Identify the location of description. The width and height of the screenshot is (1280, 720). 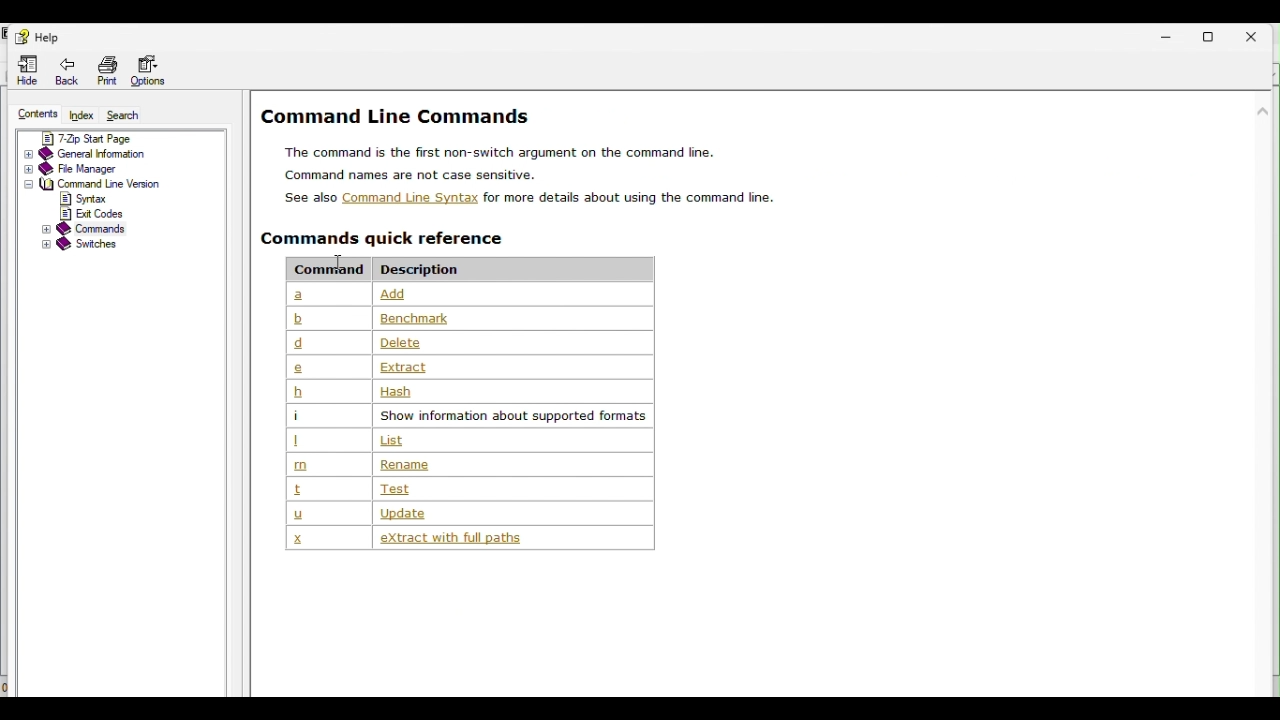
(439, 512).